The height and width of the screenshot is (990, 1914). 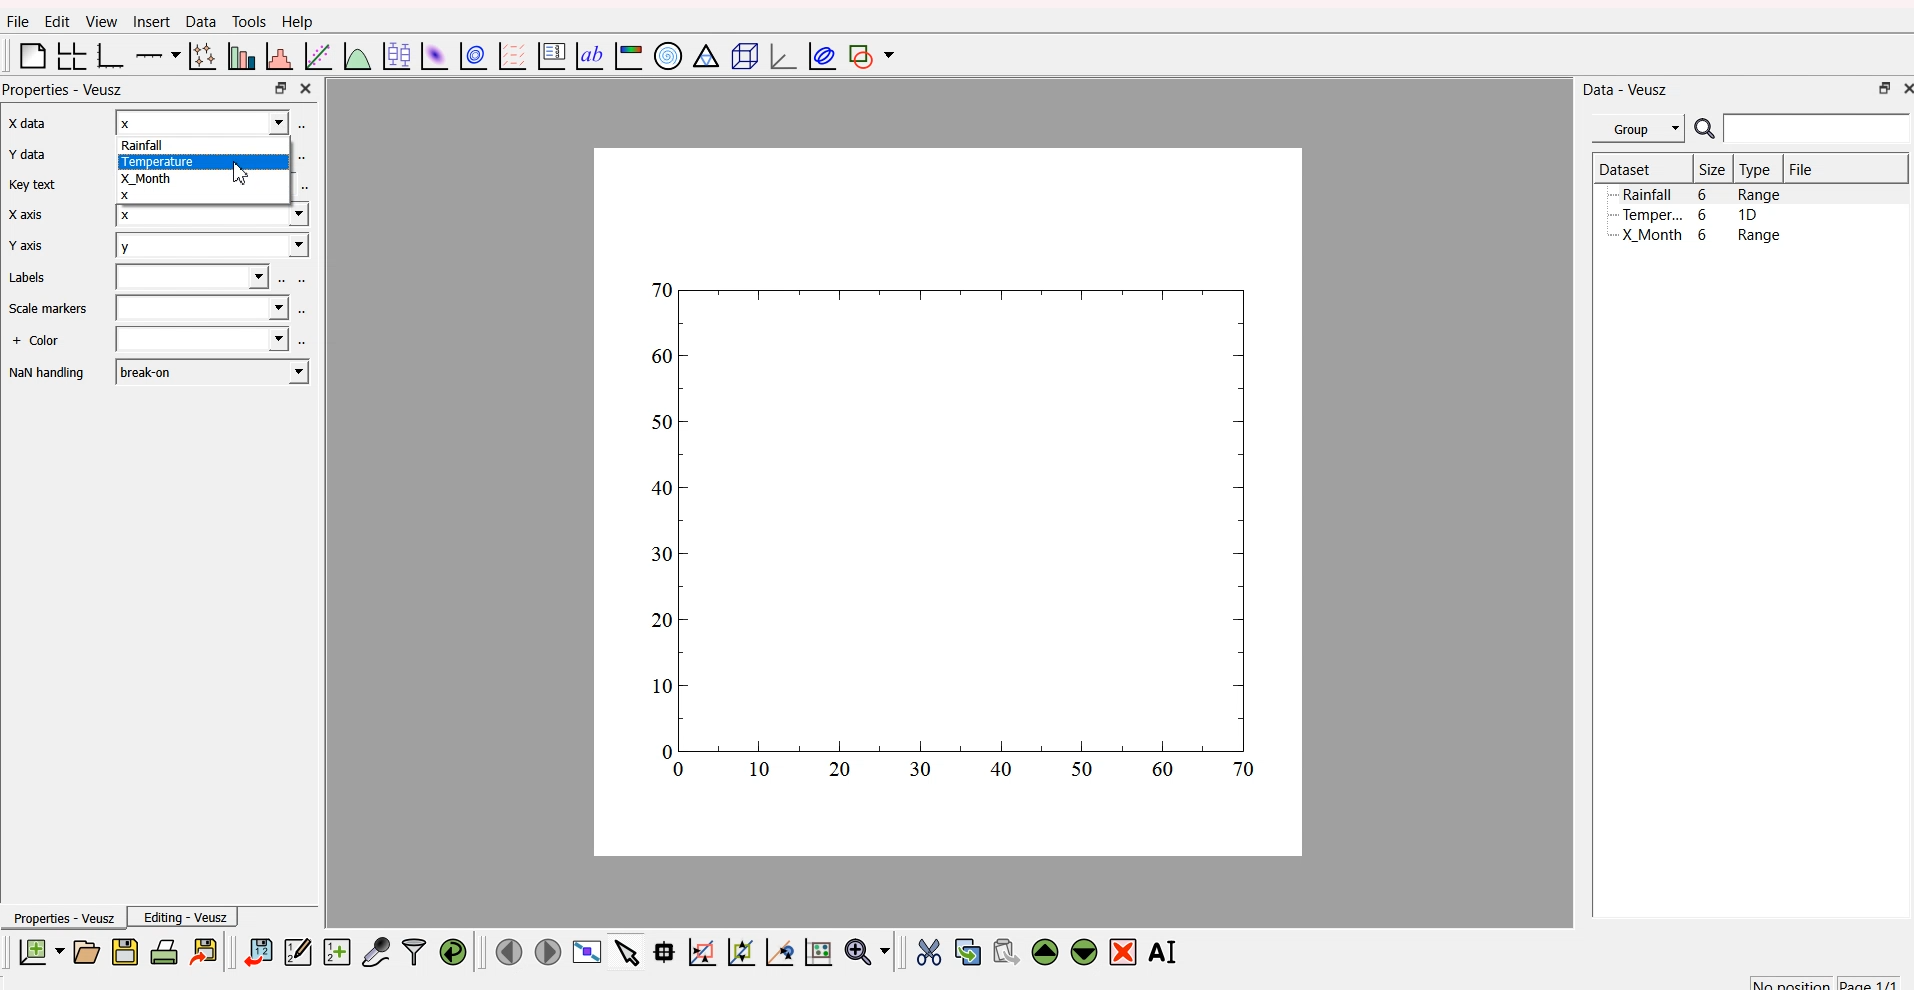 I want to click on filter data, so click(x=414, y=949).